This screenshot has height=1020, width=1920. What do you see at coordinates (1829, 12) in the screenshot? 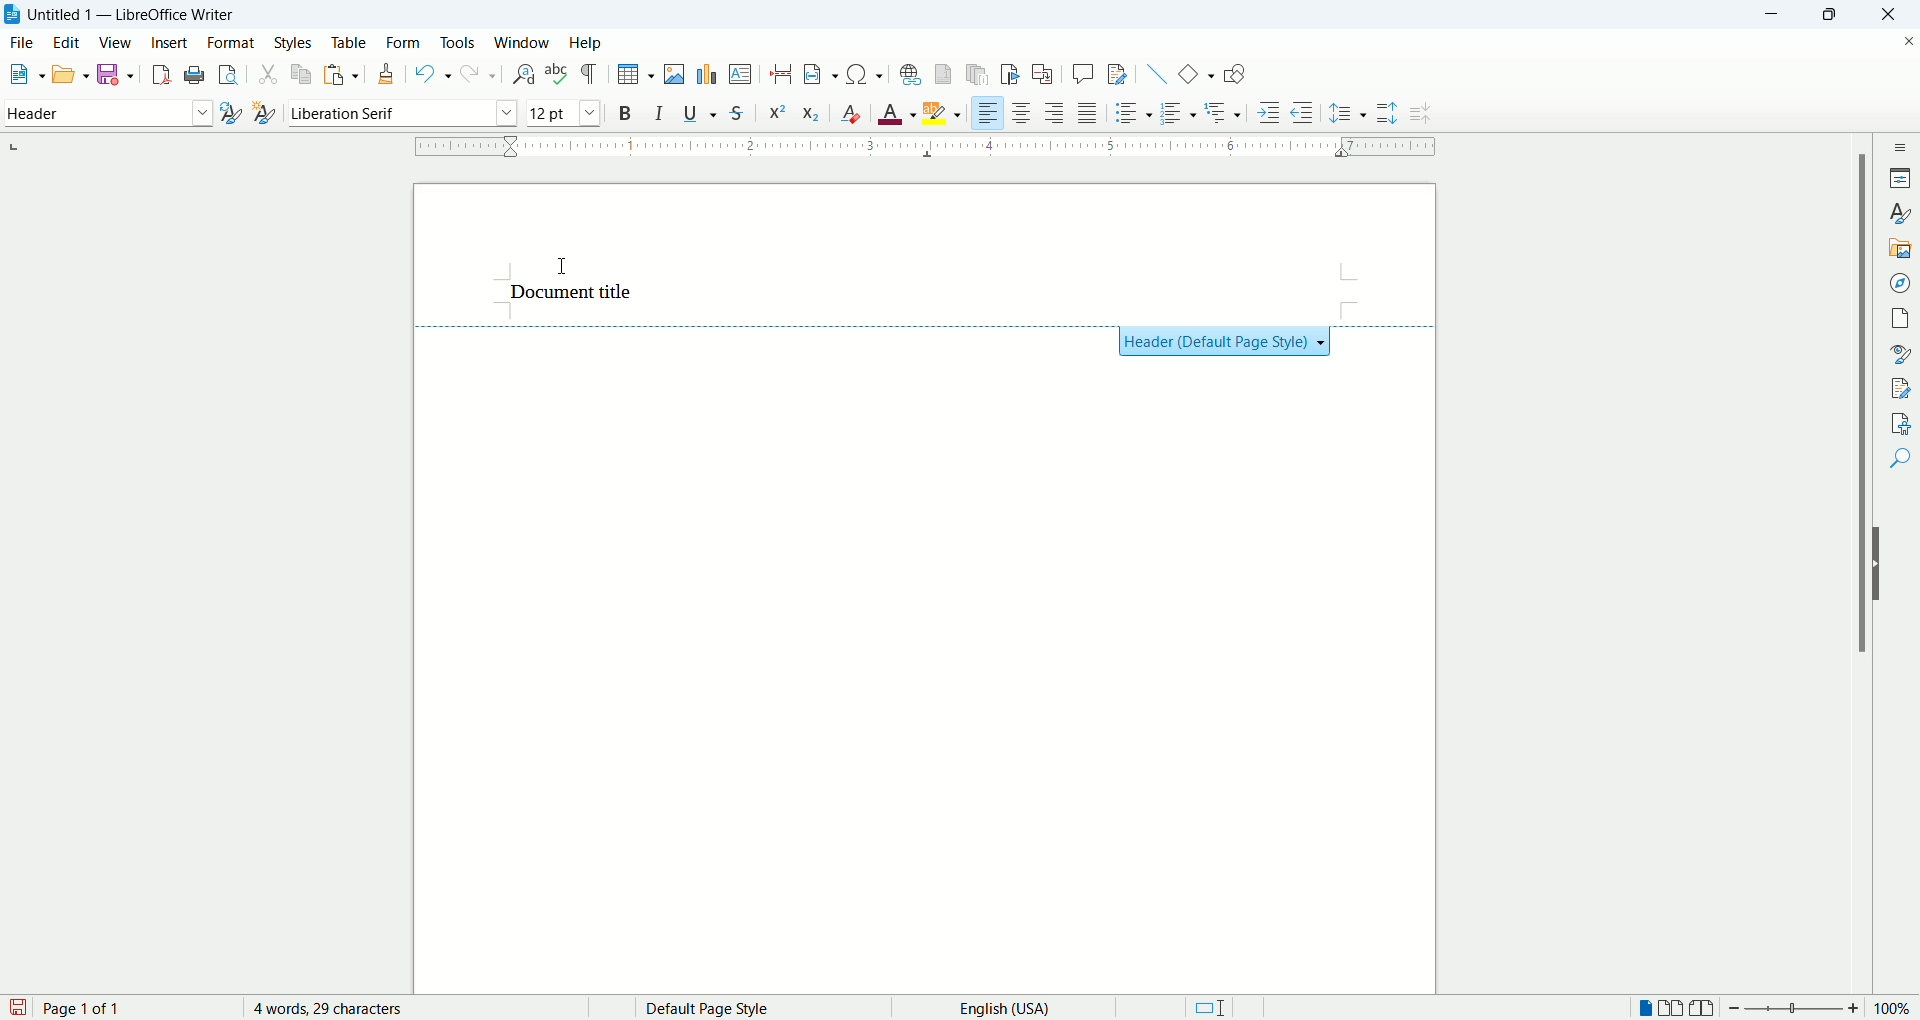
I see `maximize` at bounding box center [1829, 12].